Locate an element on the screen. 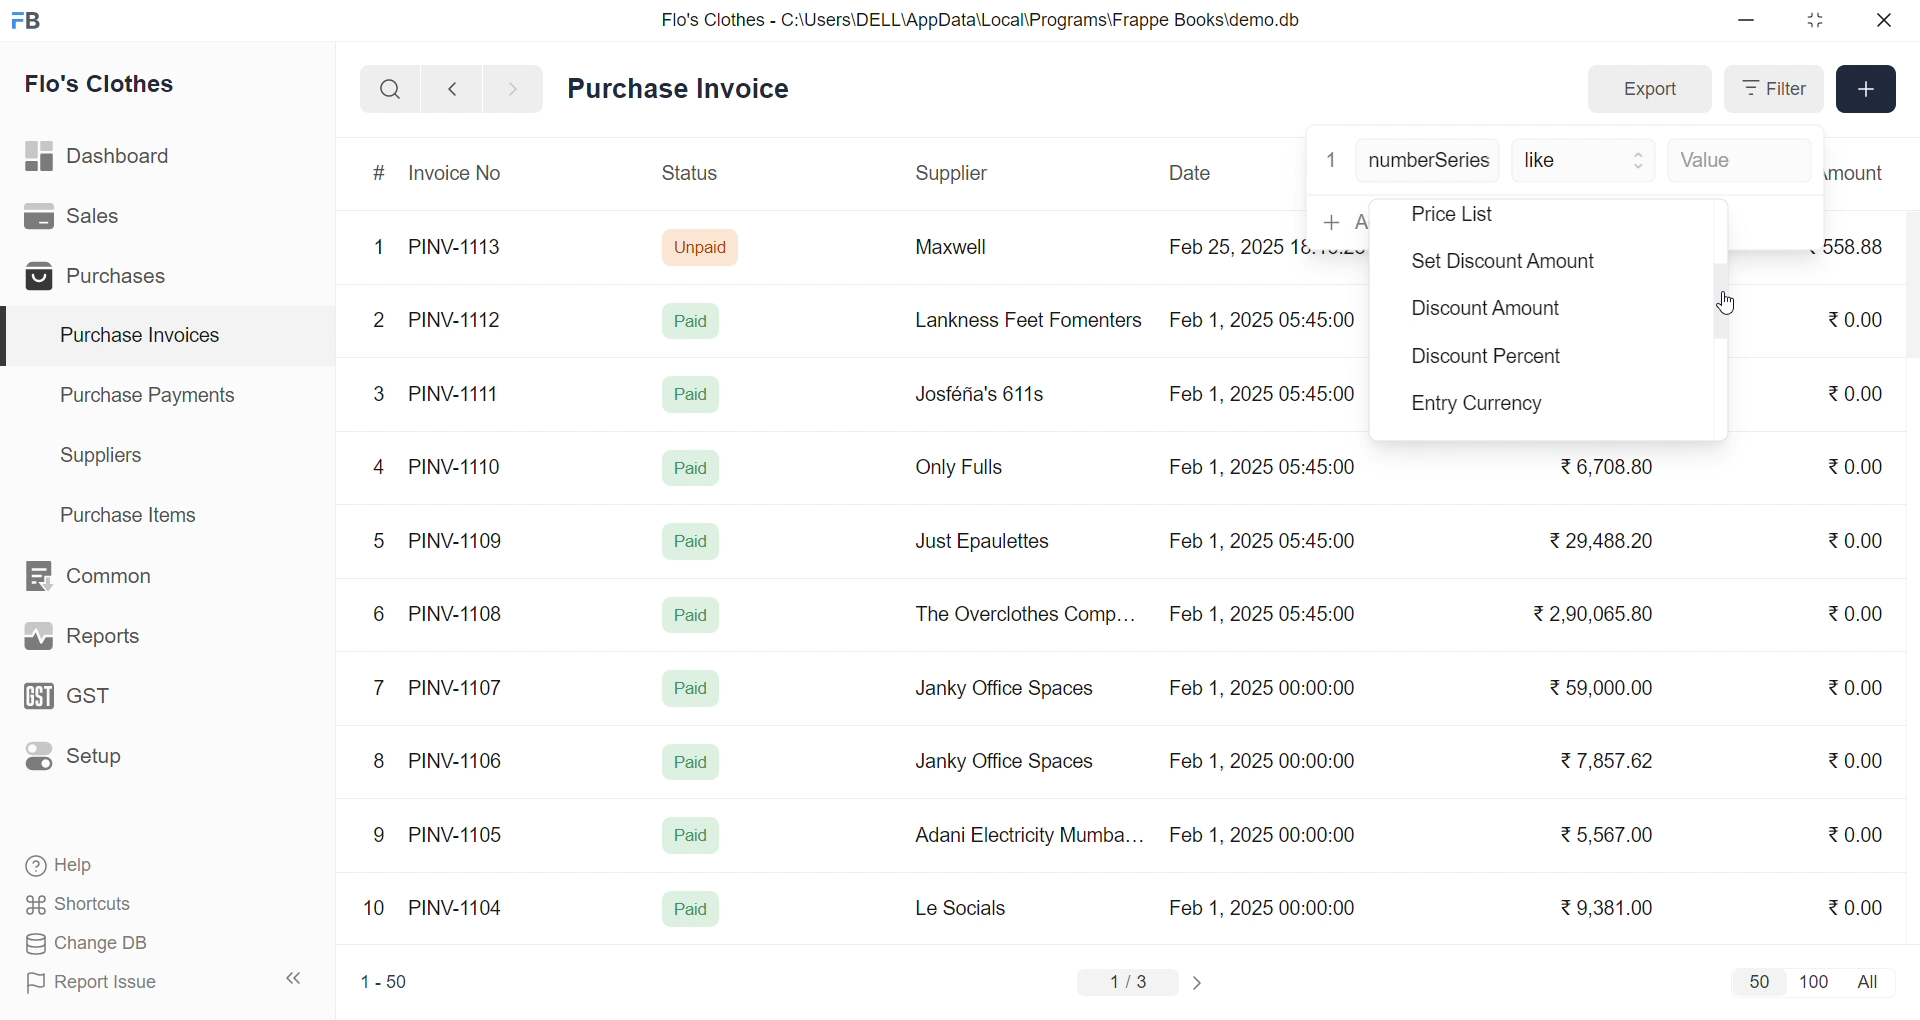 The height and width of the screenshot is (1020, 1920). selected is located at coordinates (12, 337).